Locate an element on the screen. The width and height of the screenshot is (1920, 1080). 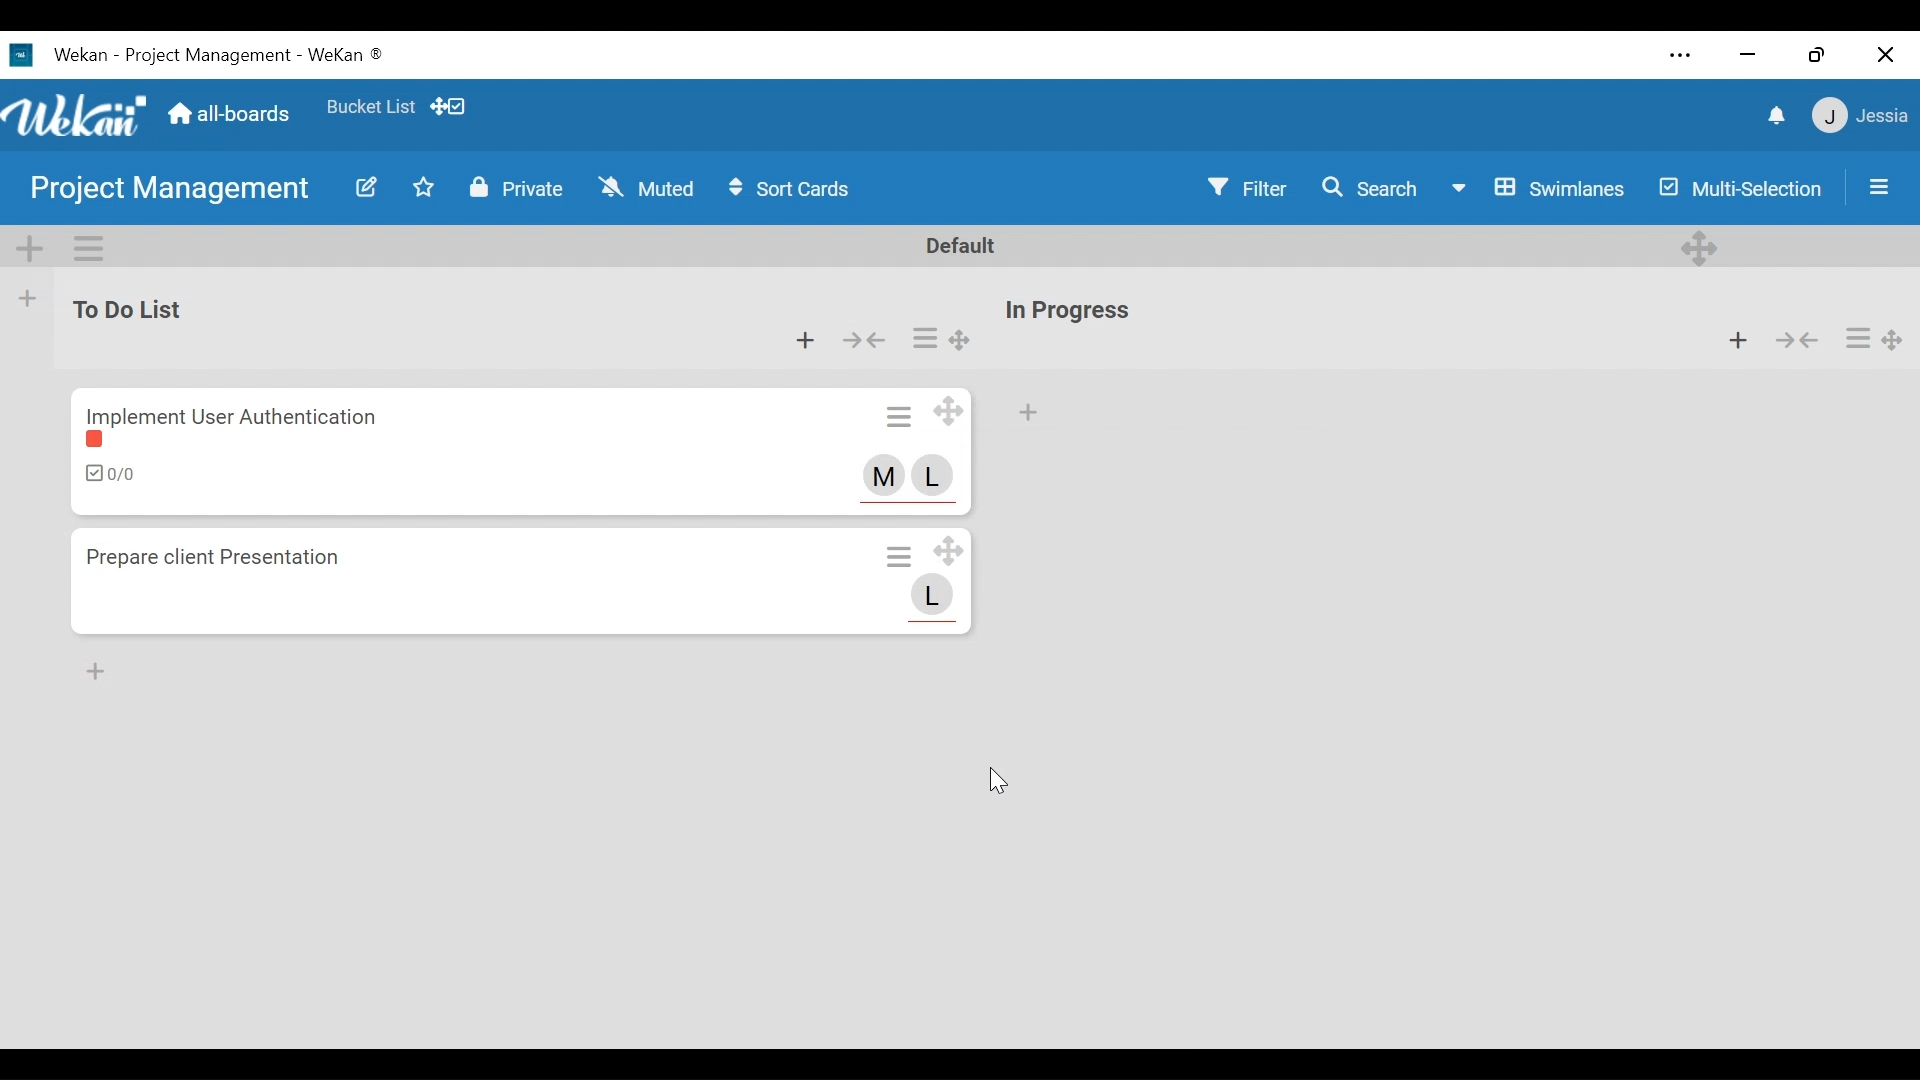
collapse is located at coordinates (1799, 342).